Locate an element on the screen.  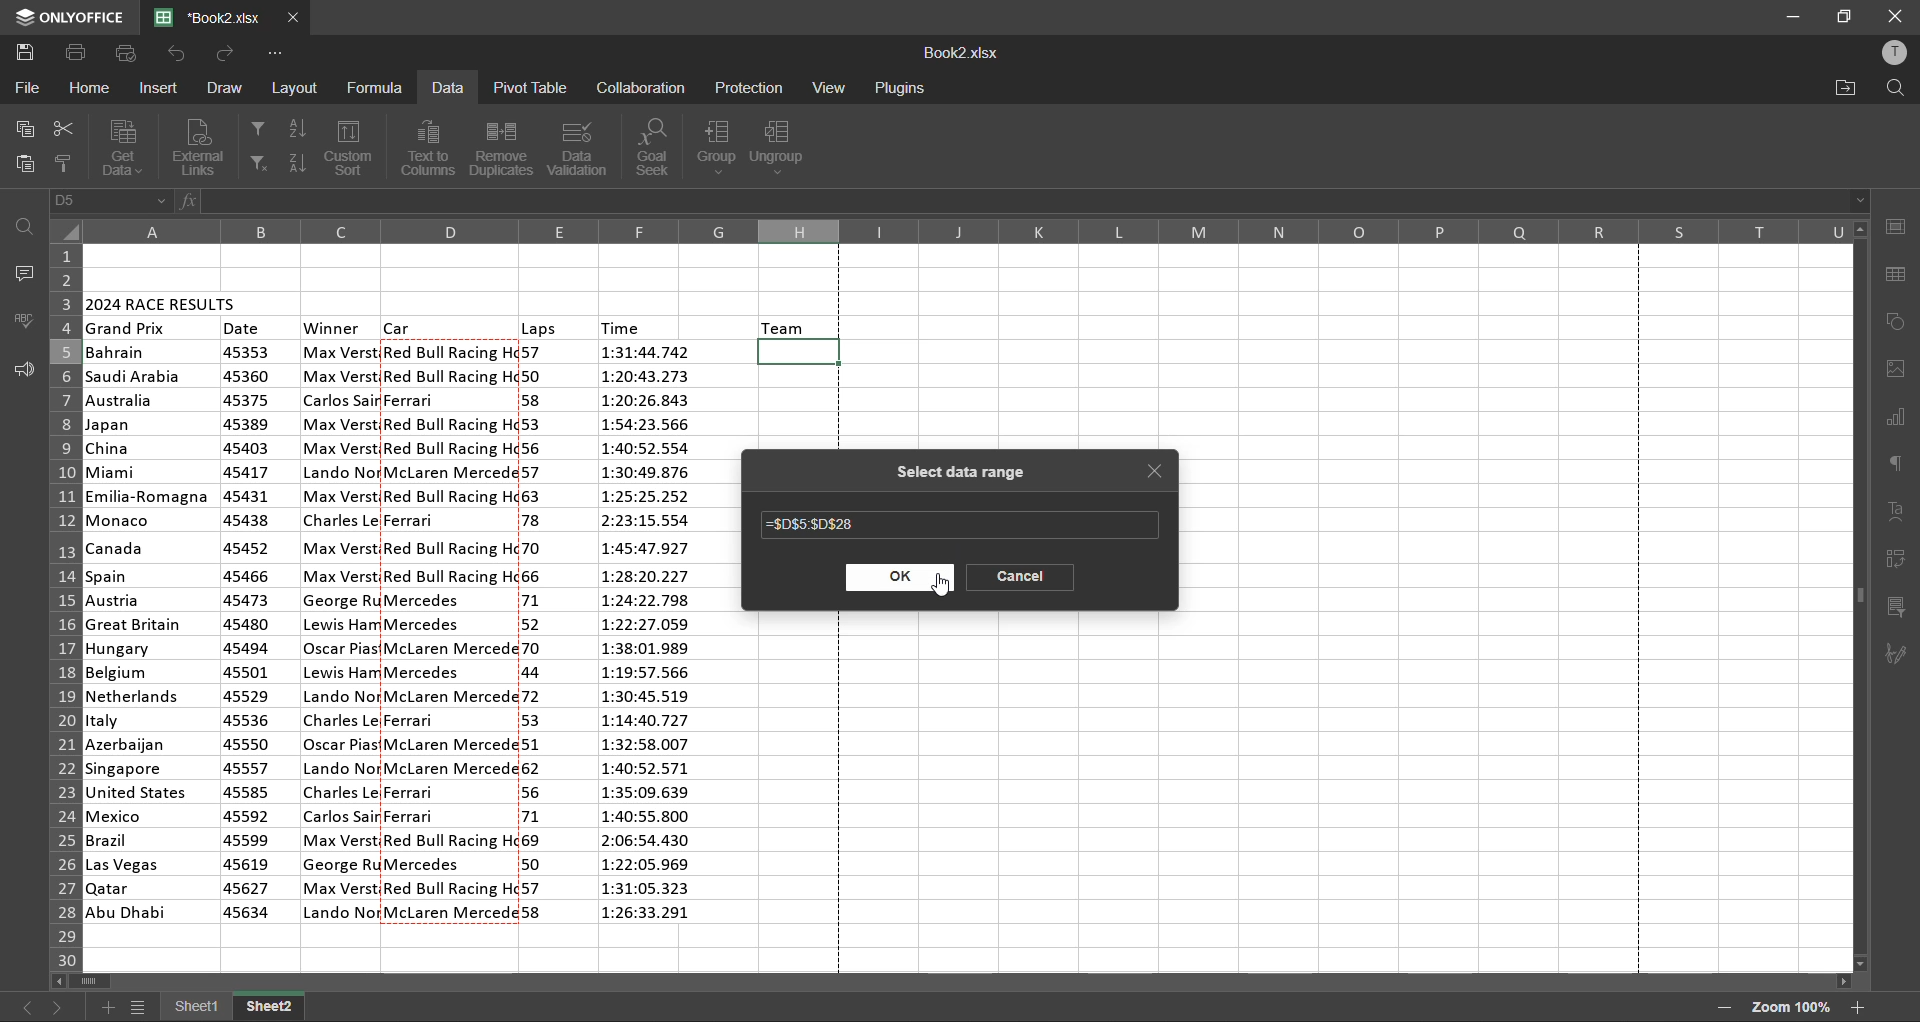
winner is located at coordinates (333, 328).